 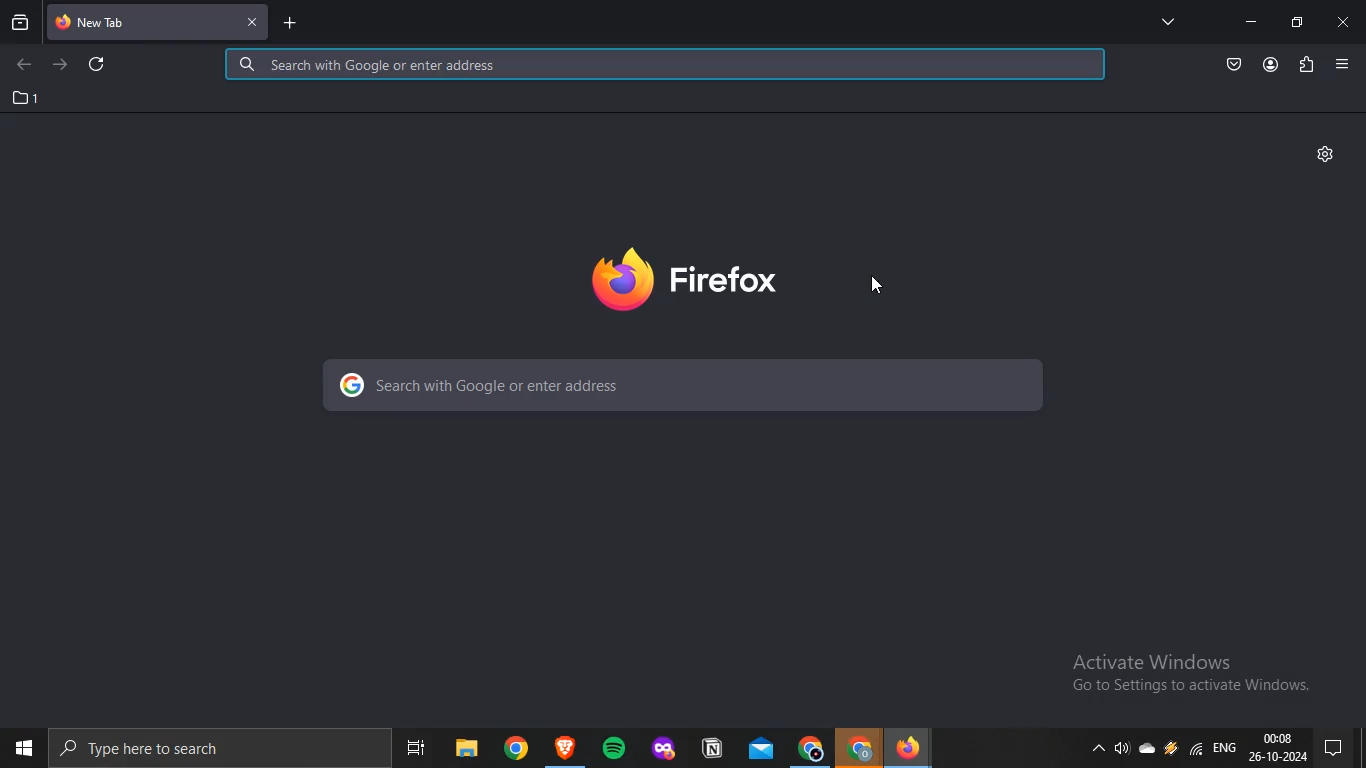 What do you see at coordinates (915, 747) in the screenshot?
I see `firefox` at bounding box center [915, 747].